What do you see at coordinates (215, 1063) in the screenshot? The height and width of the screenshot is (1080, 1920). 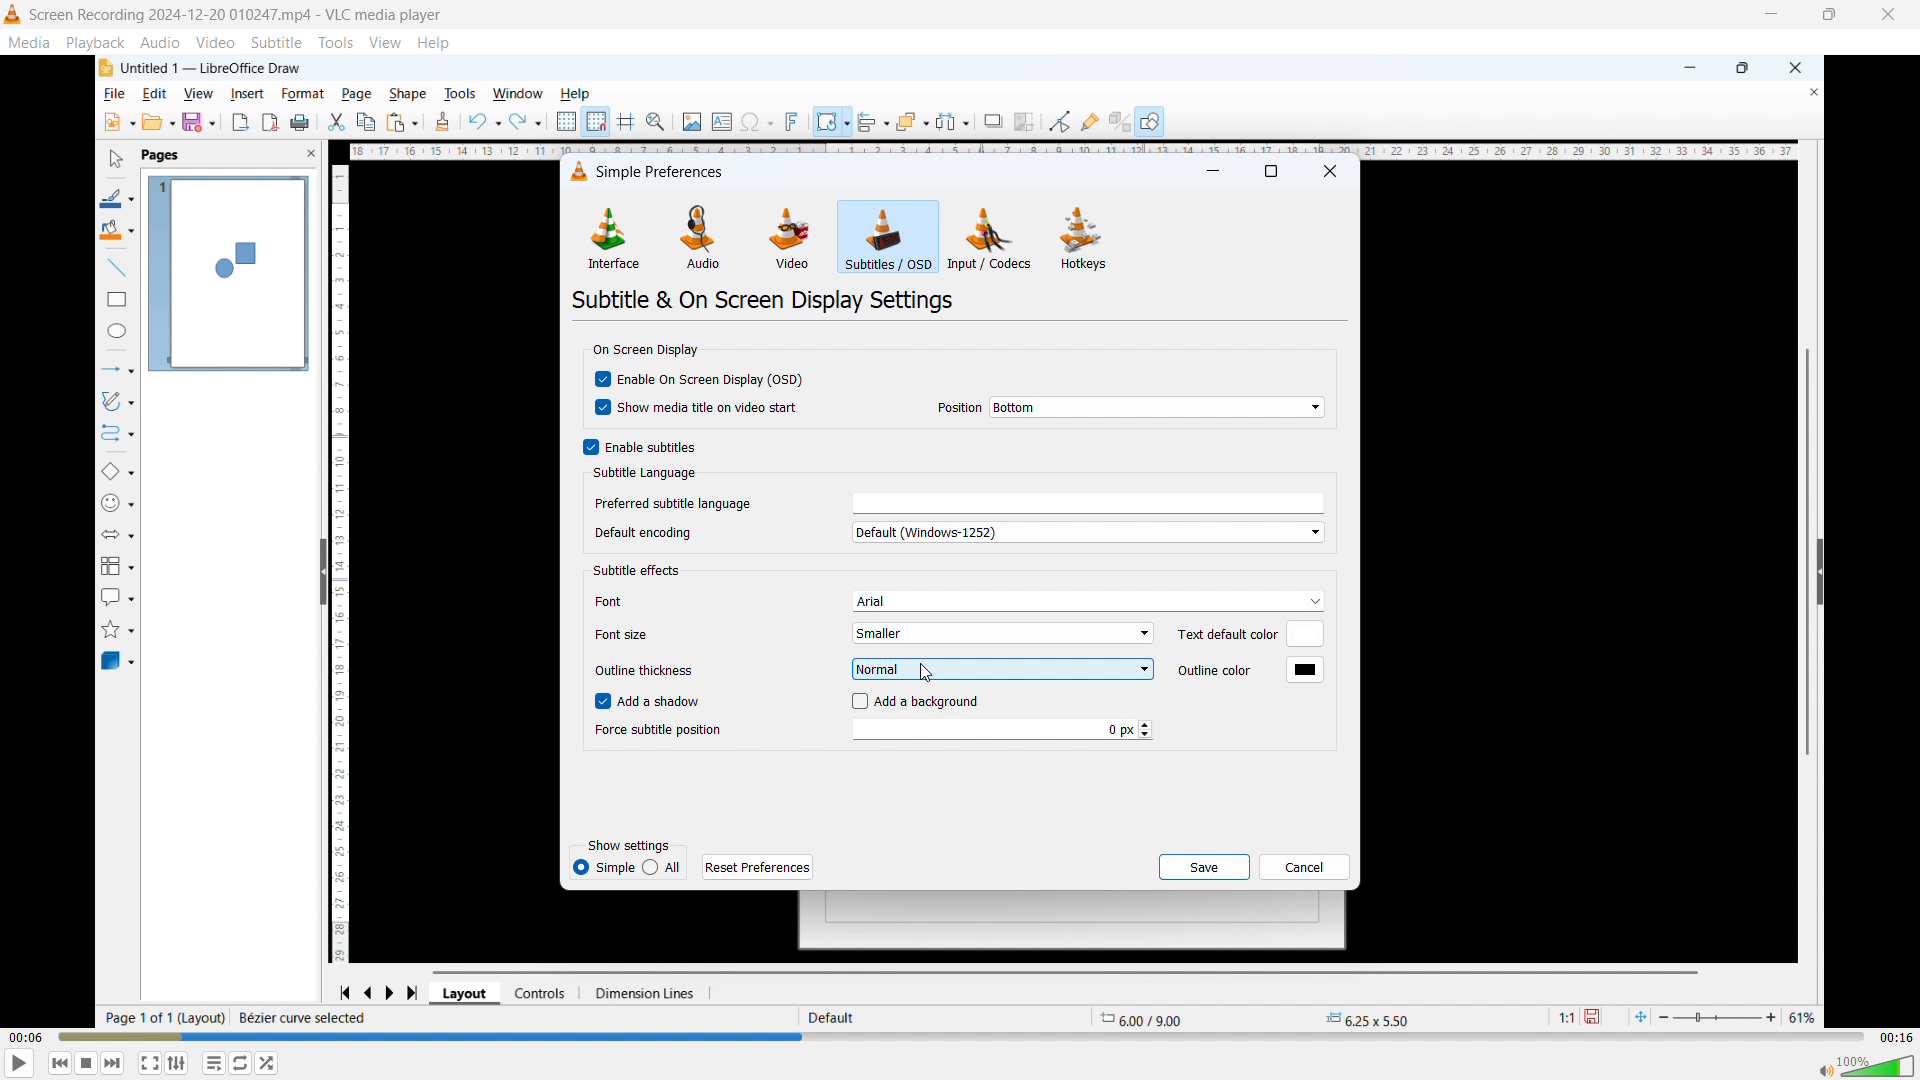 I see `Toggle between loop all, one loop and no loop ` at bounding box center [215, 1063].